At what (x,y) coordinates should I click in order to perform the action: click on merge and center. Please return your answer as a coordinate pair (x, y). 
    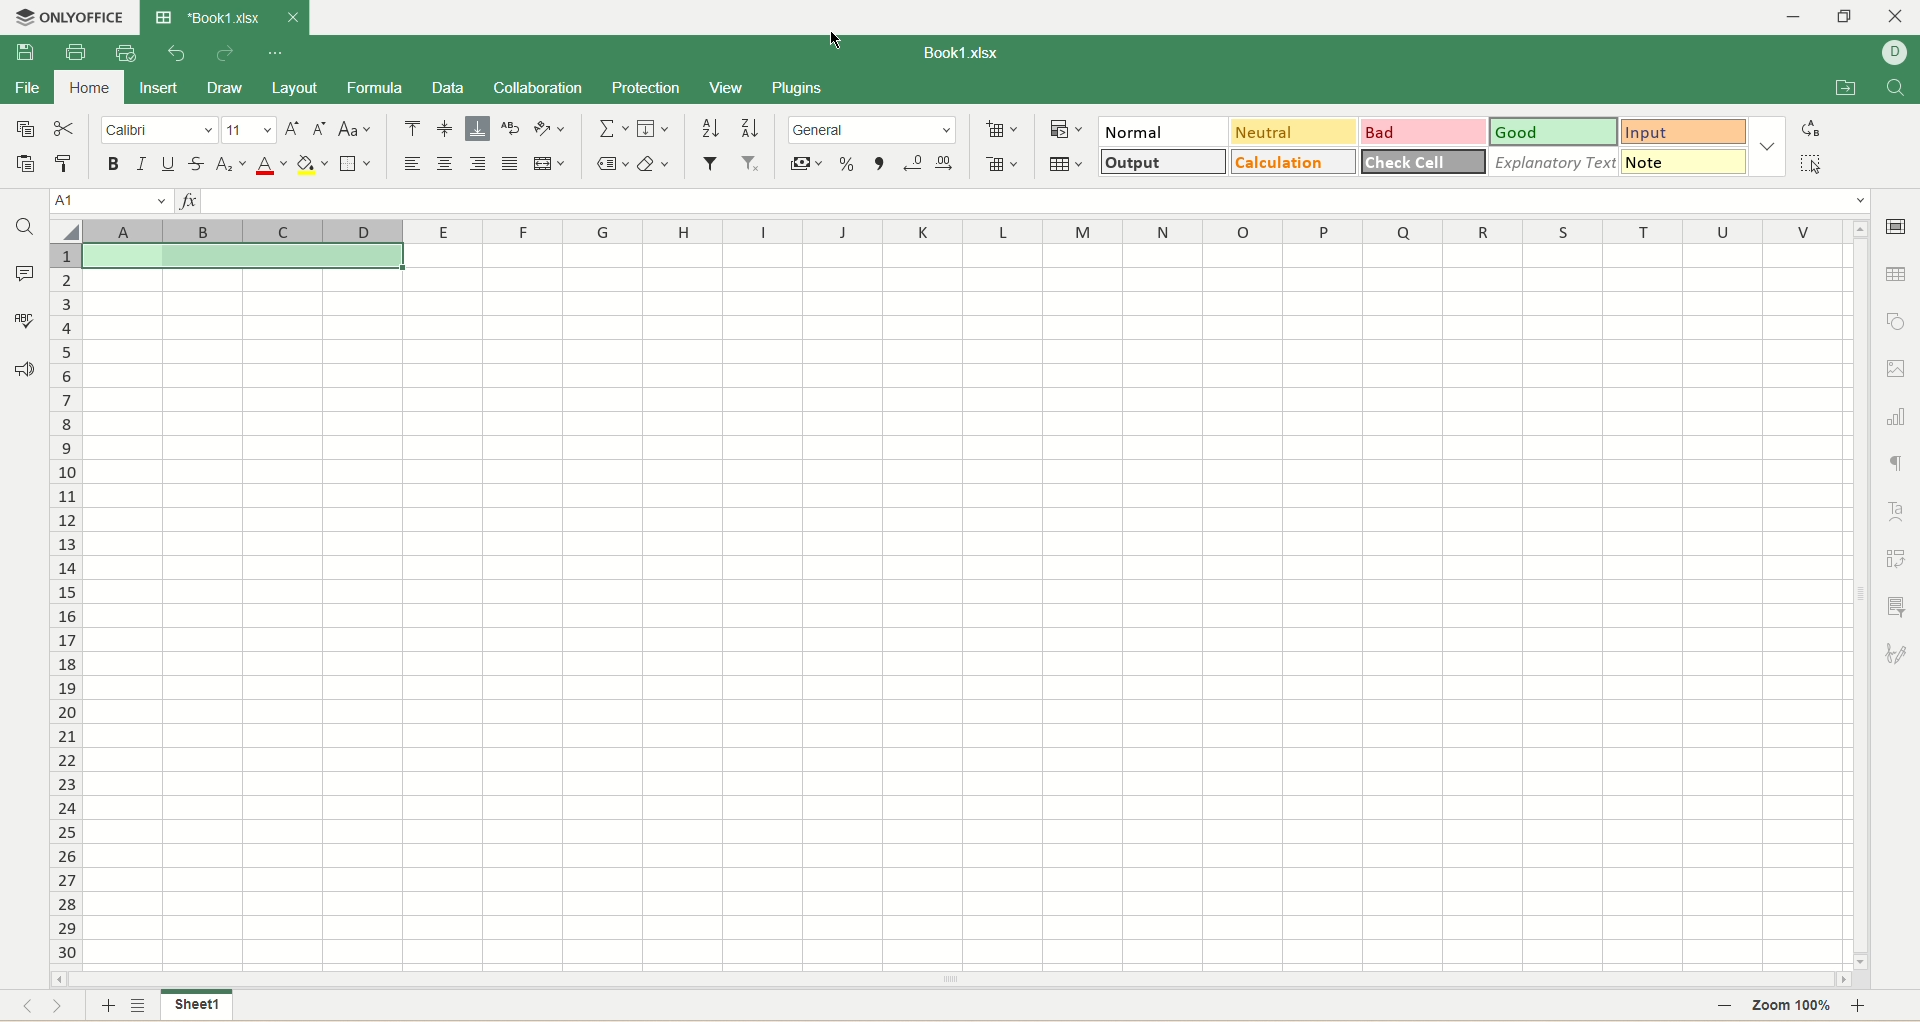
    Looking at the image, I should click on (549, 164).